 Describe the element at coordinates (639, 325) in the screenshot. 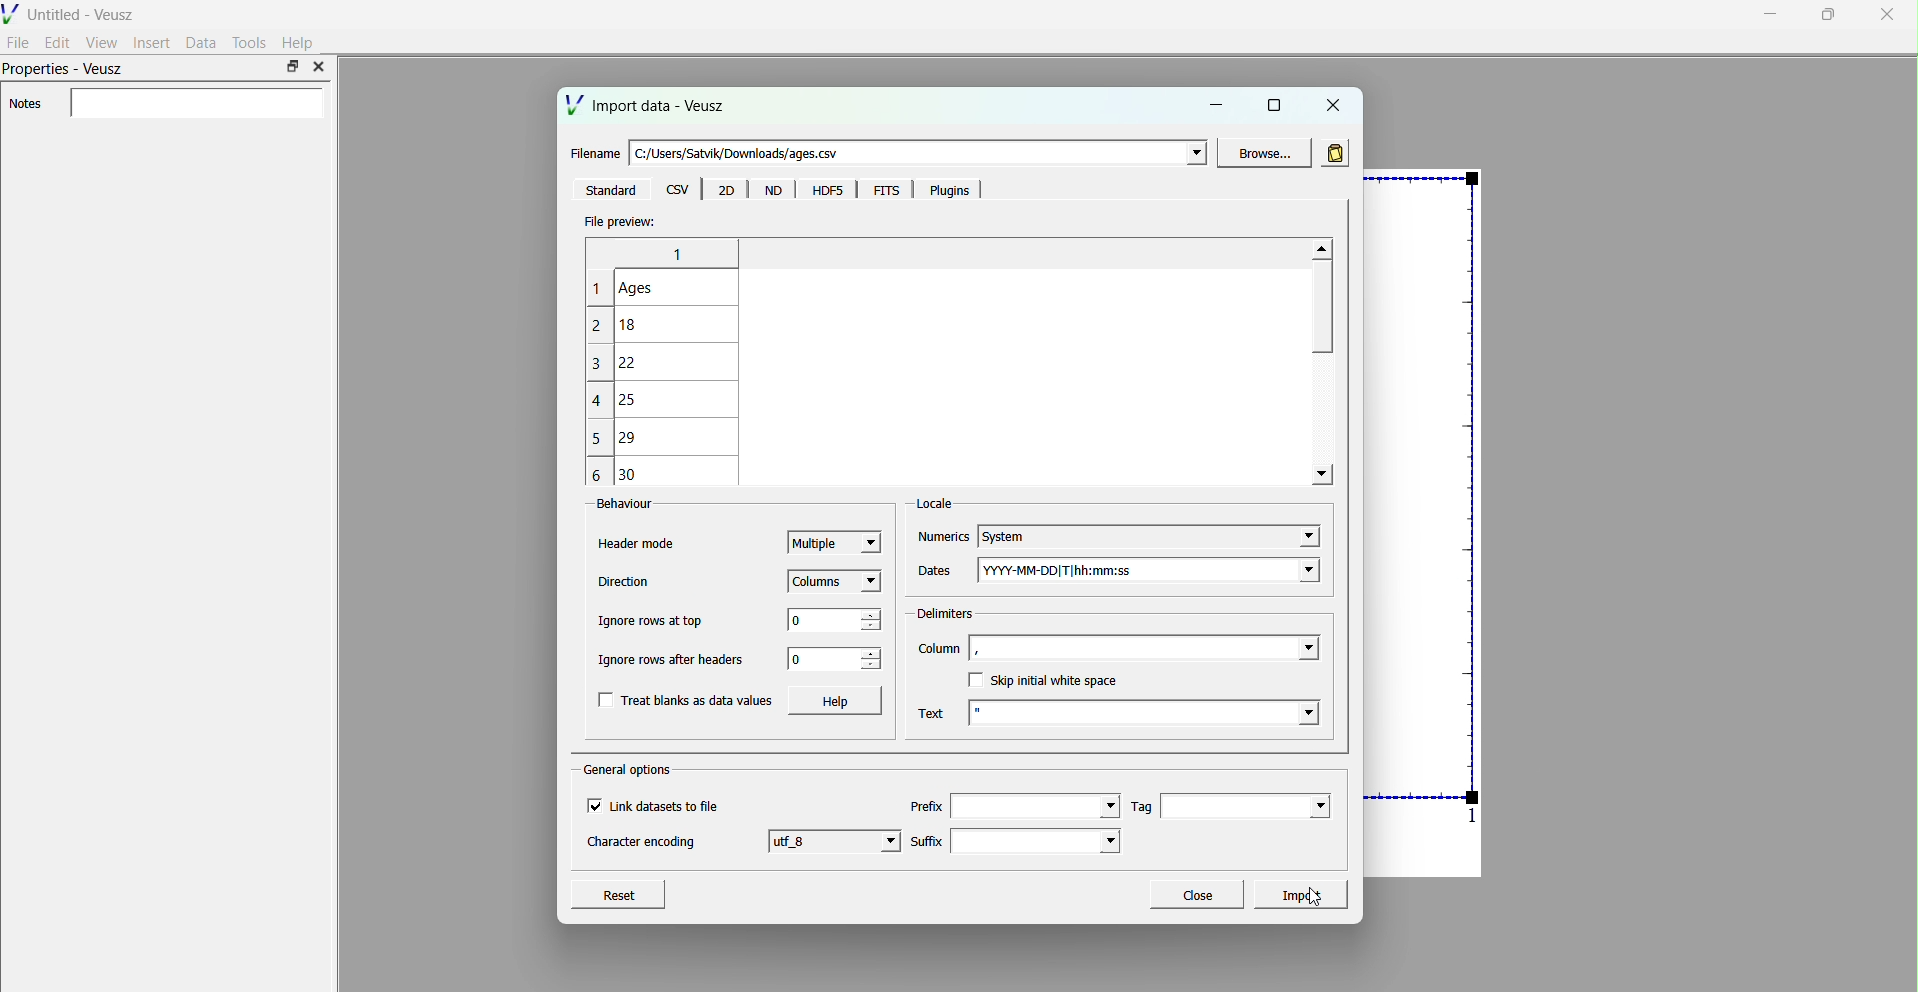

I see `18` at that location.